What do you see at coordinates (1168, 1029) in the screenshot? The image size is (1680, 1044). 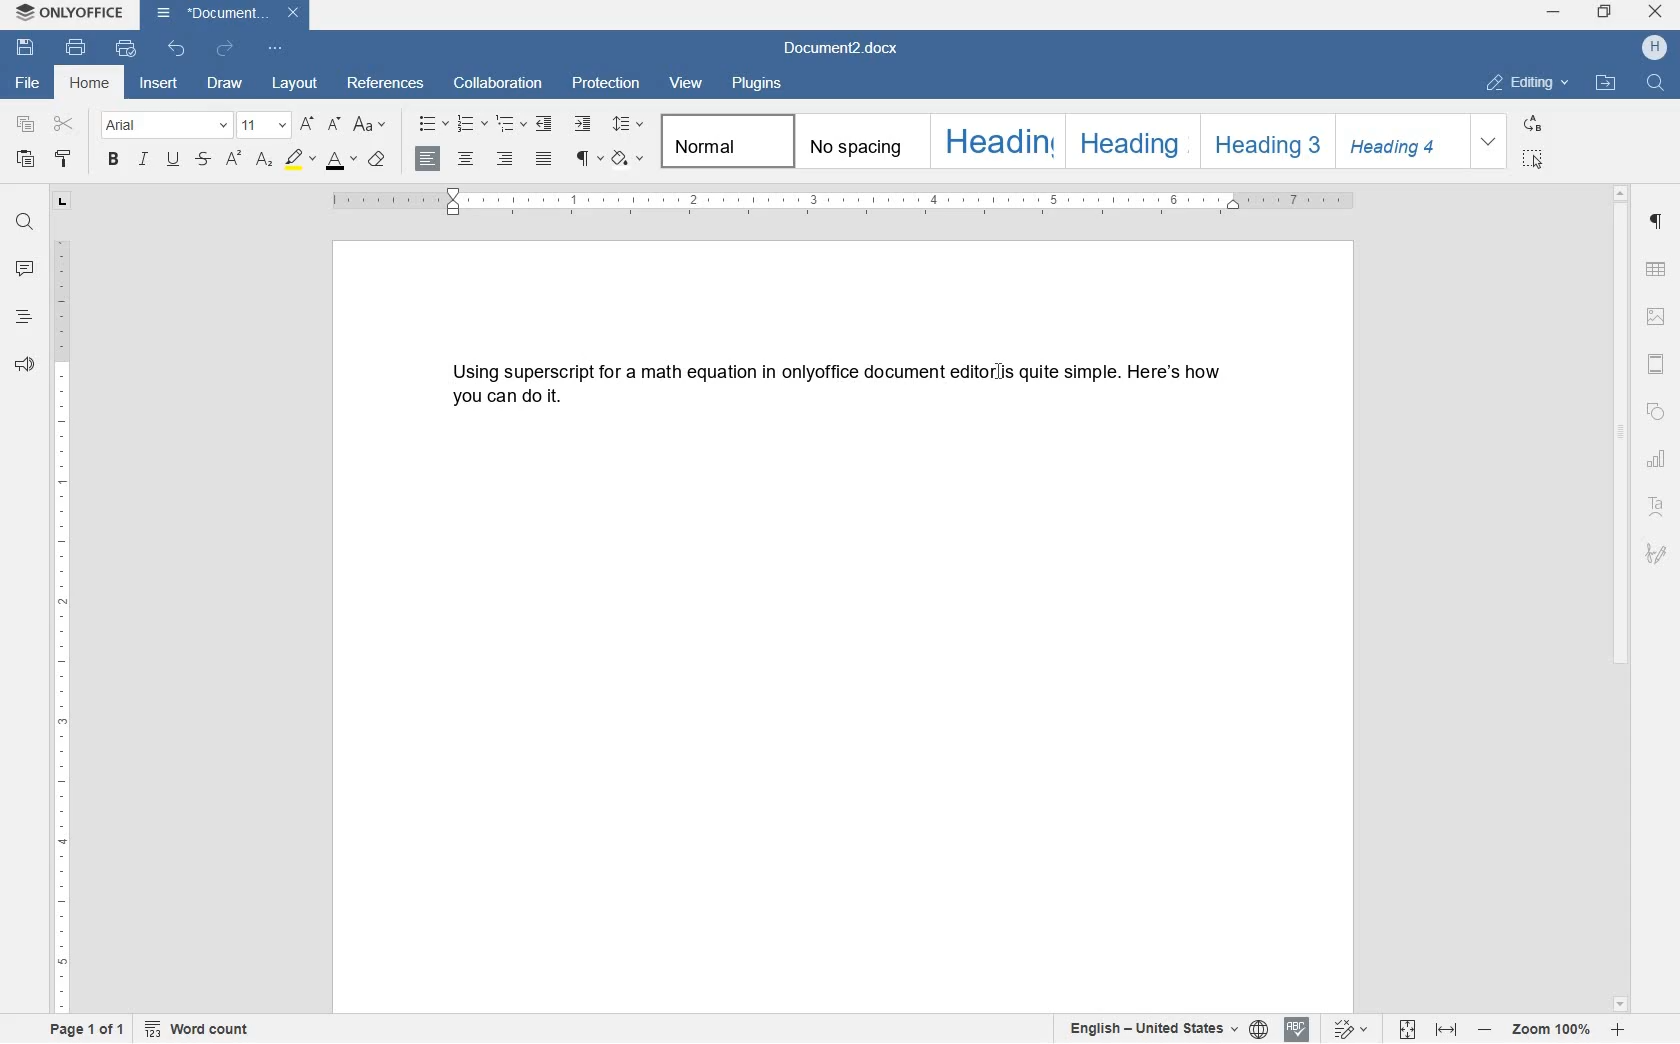 I see `set text or document language` at bounding box center [1168, 1029].